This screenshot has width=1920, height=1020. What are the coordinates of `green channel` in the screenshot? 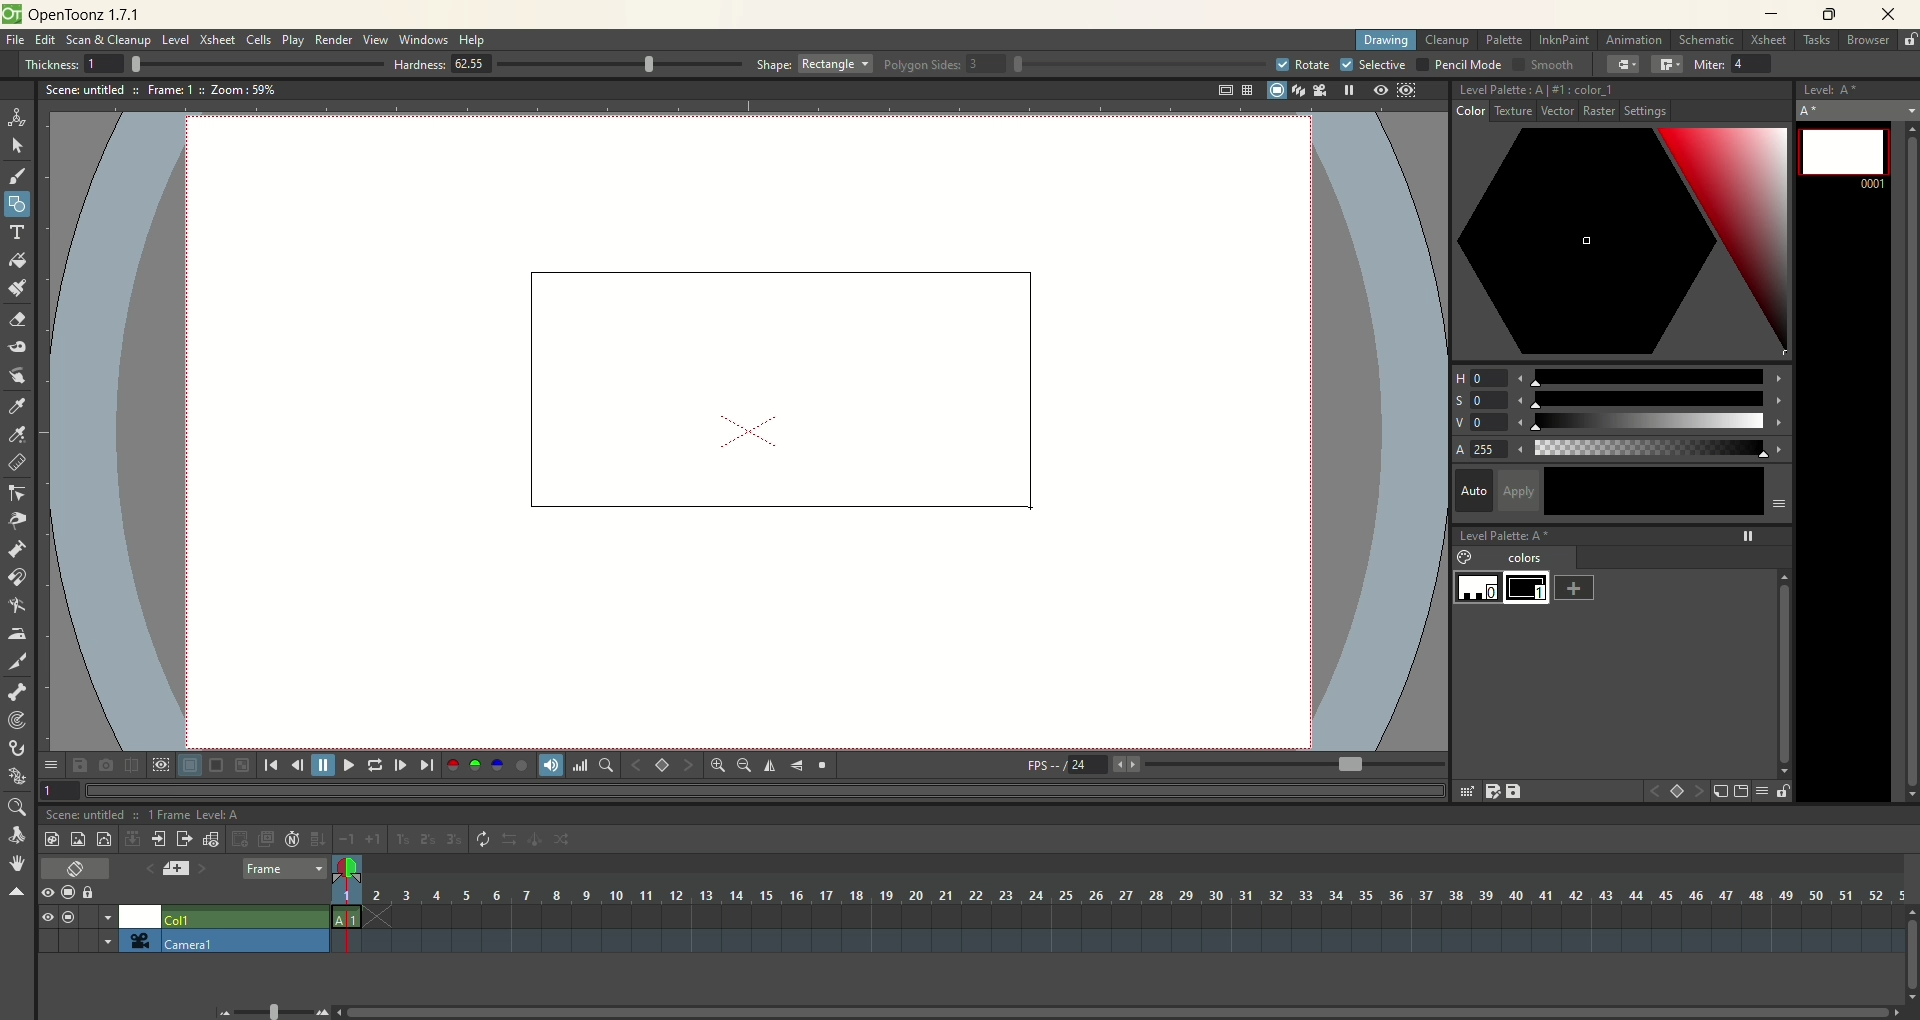 It's located at (476, 765).